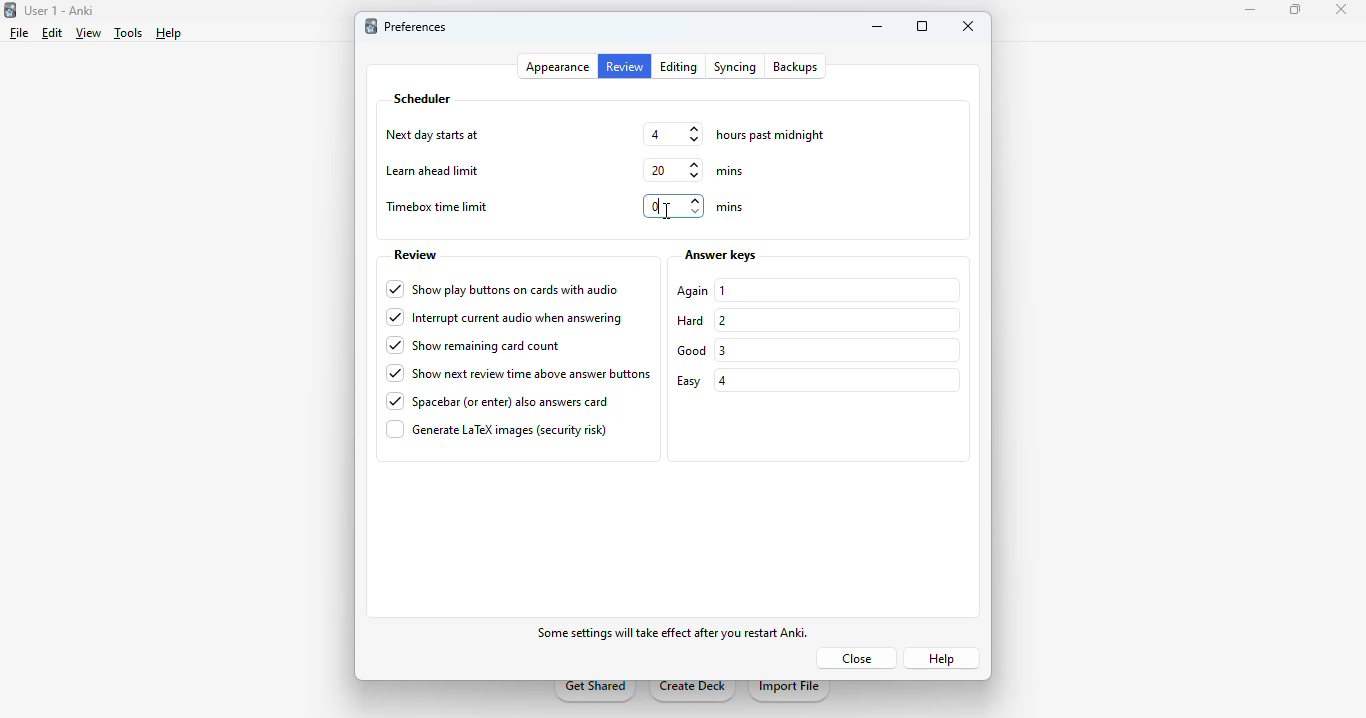  Describe the element at coordinates (675, 170) in the screenshot. I see `20` at that location.